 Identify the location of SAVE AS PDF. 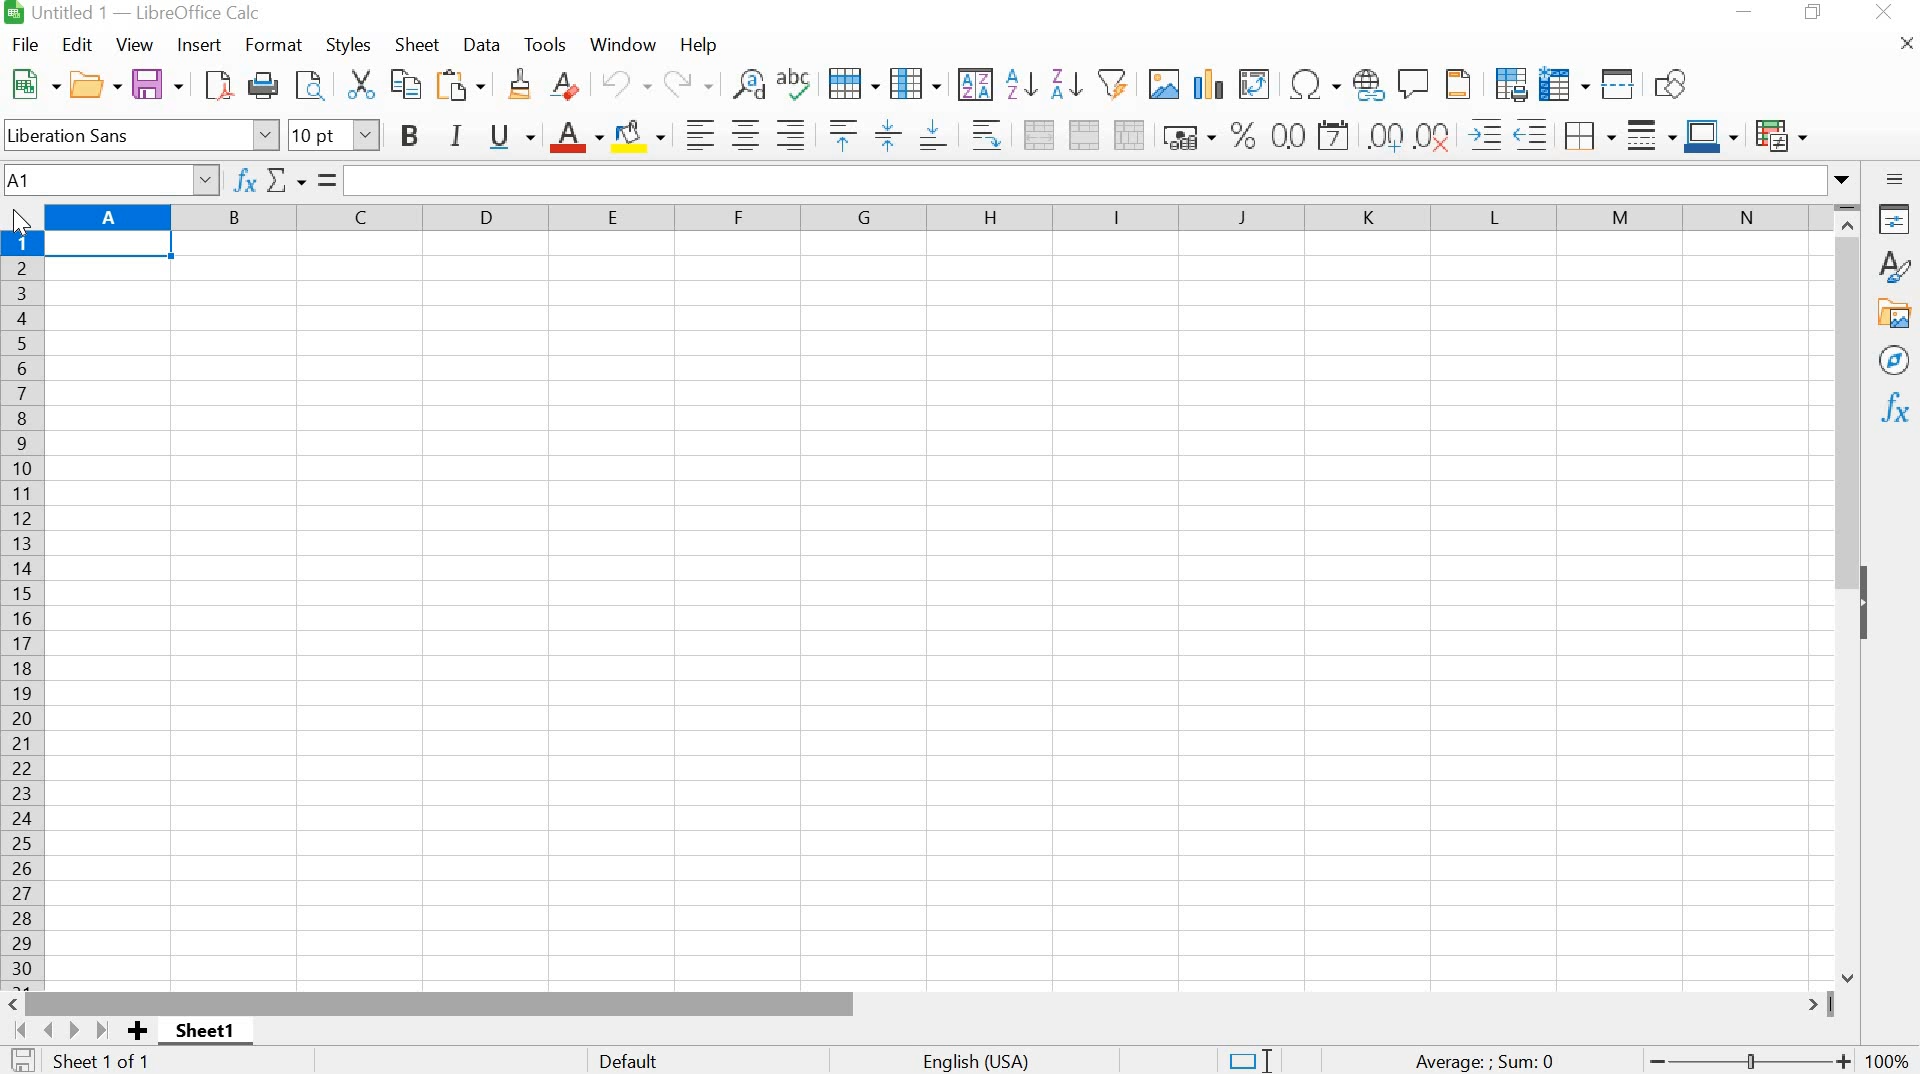
(215, 87).